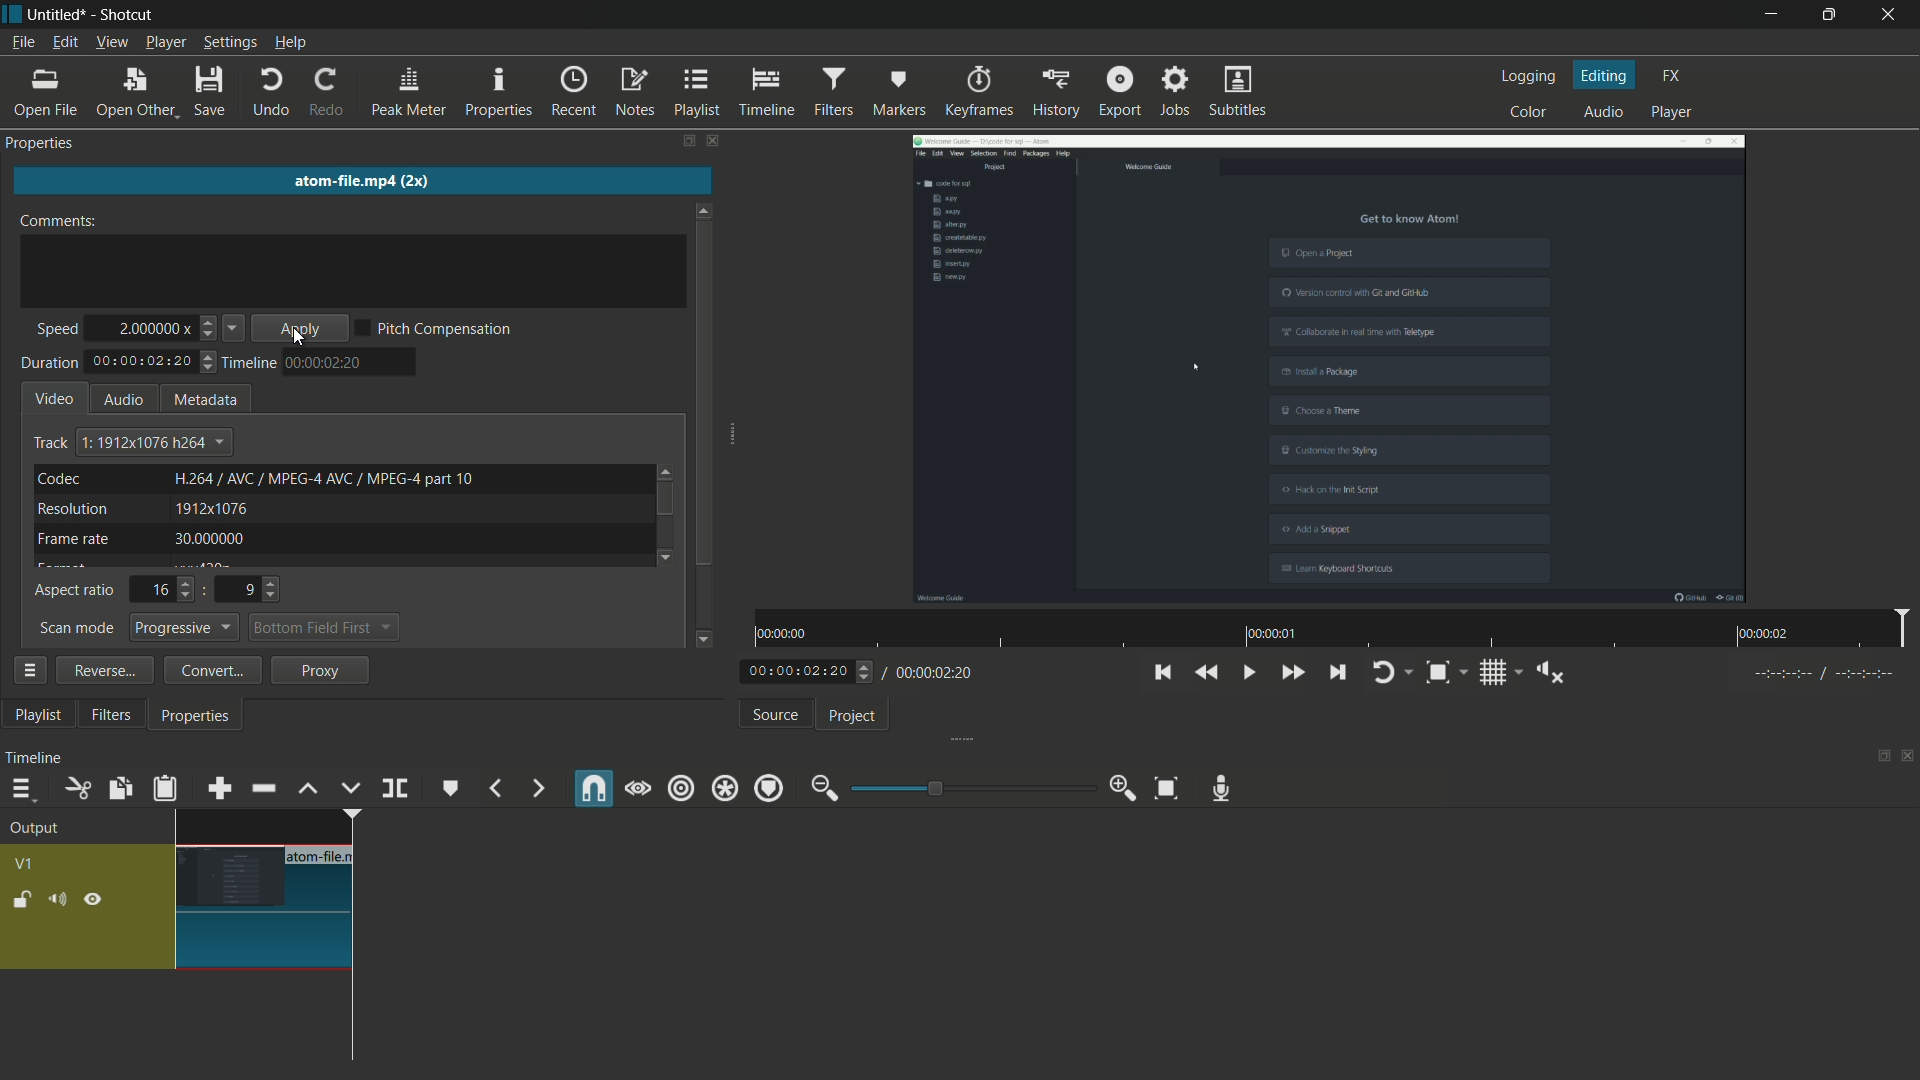 This screenshot has width=1920, height=1080. I want to click on quickly play backward, so click(1207, 673).